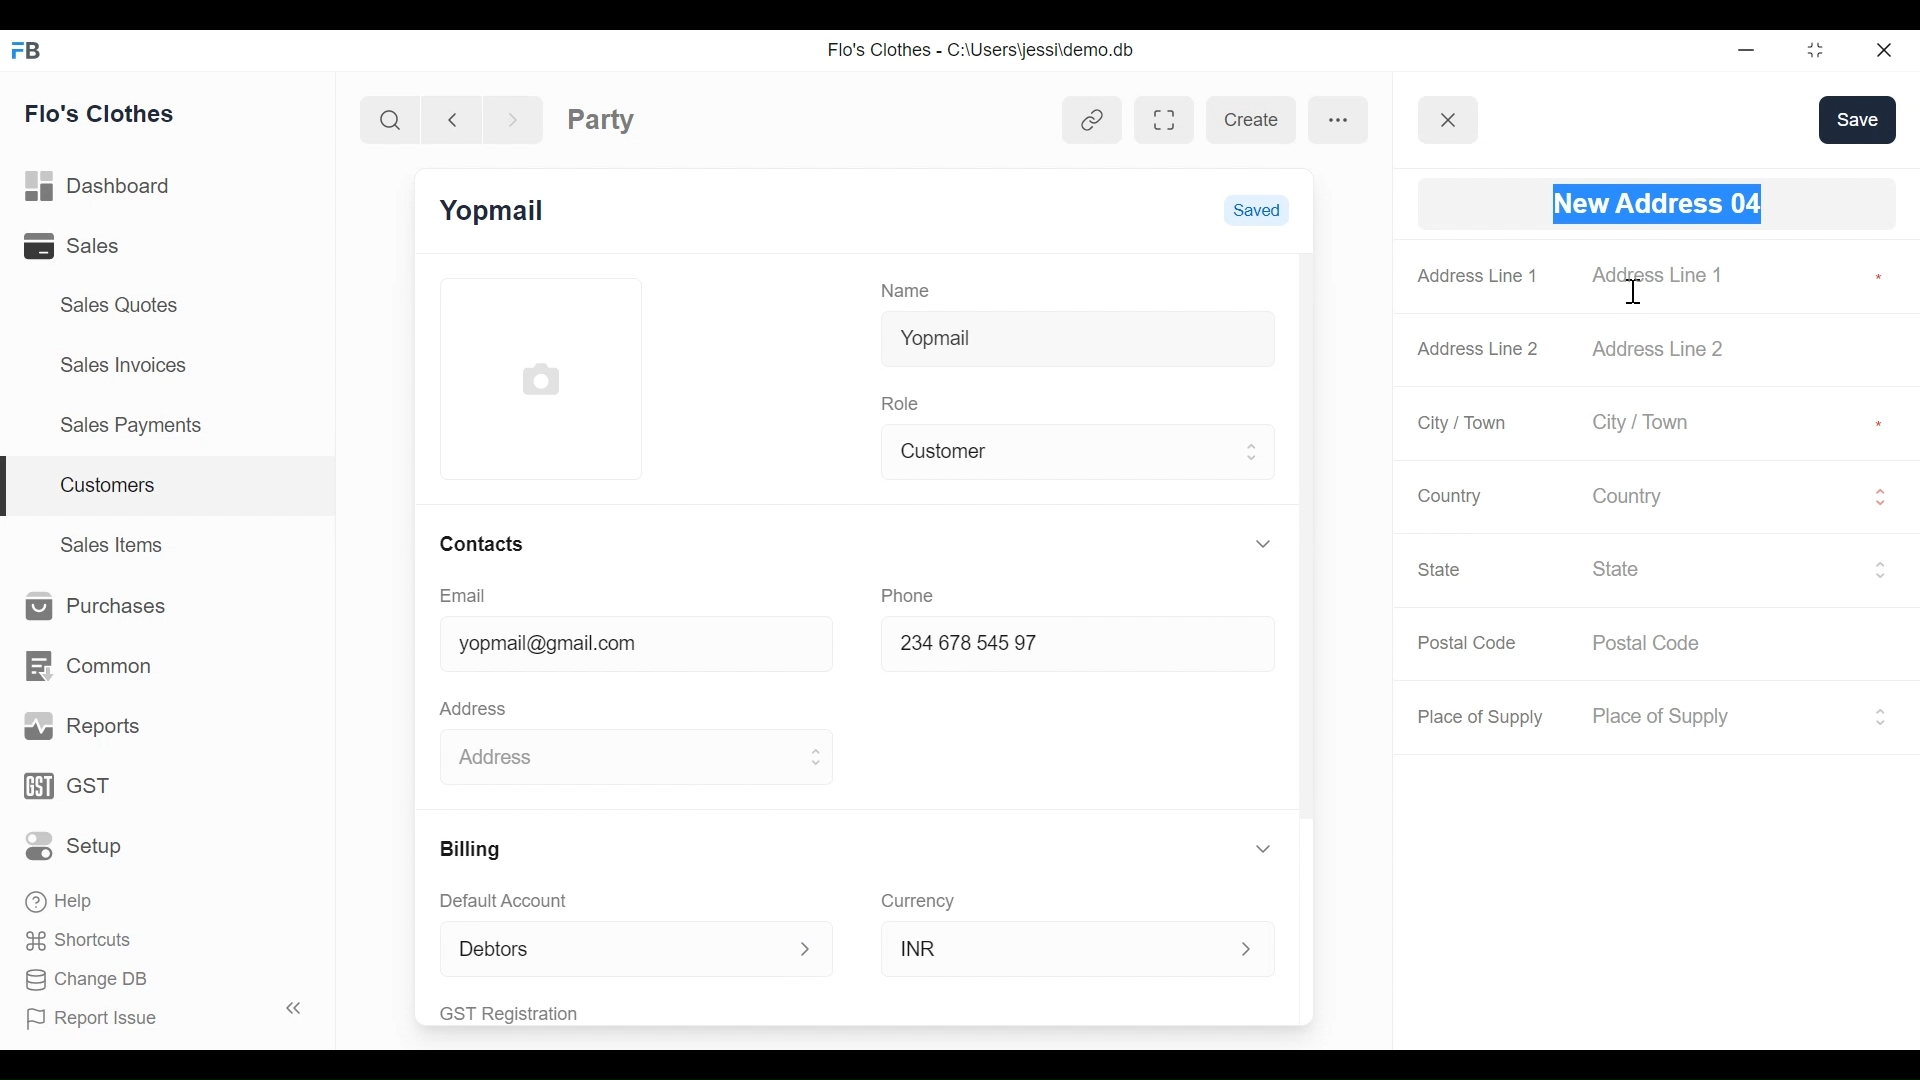 The width and height of the screenshot is (1920, 1080). I want to click on Expand, so click(1254, 451).